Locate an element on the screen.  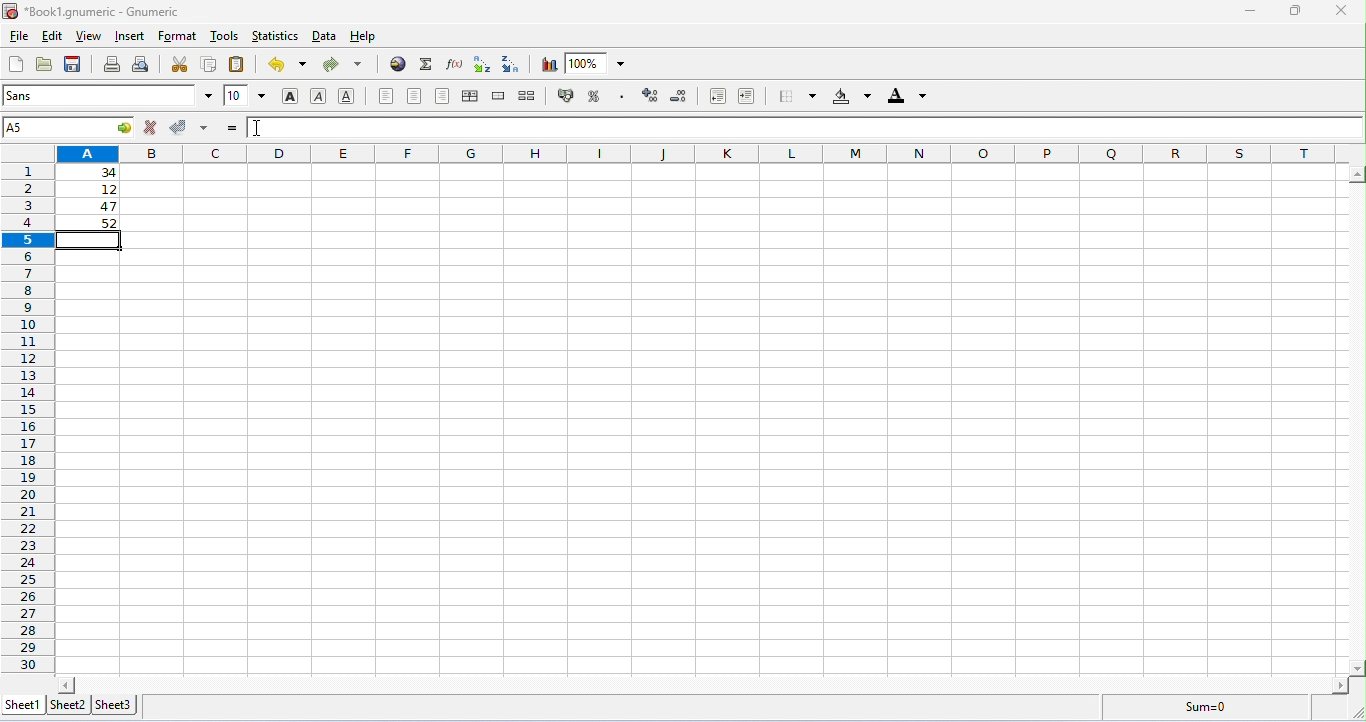
column headings is located at coordinates (703, 153).